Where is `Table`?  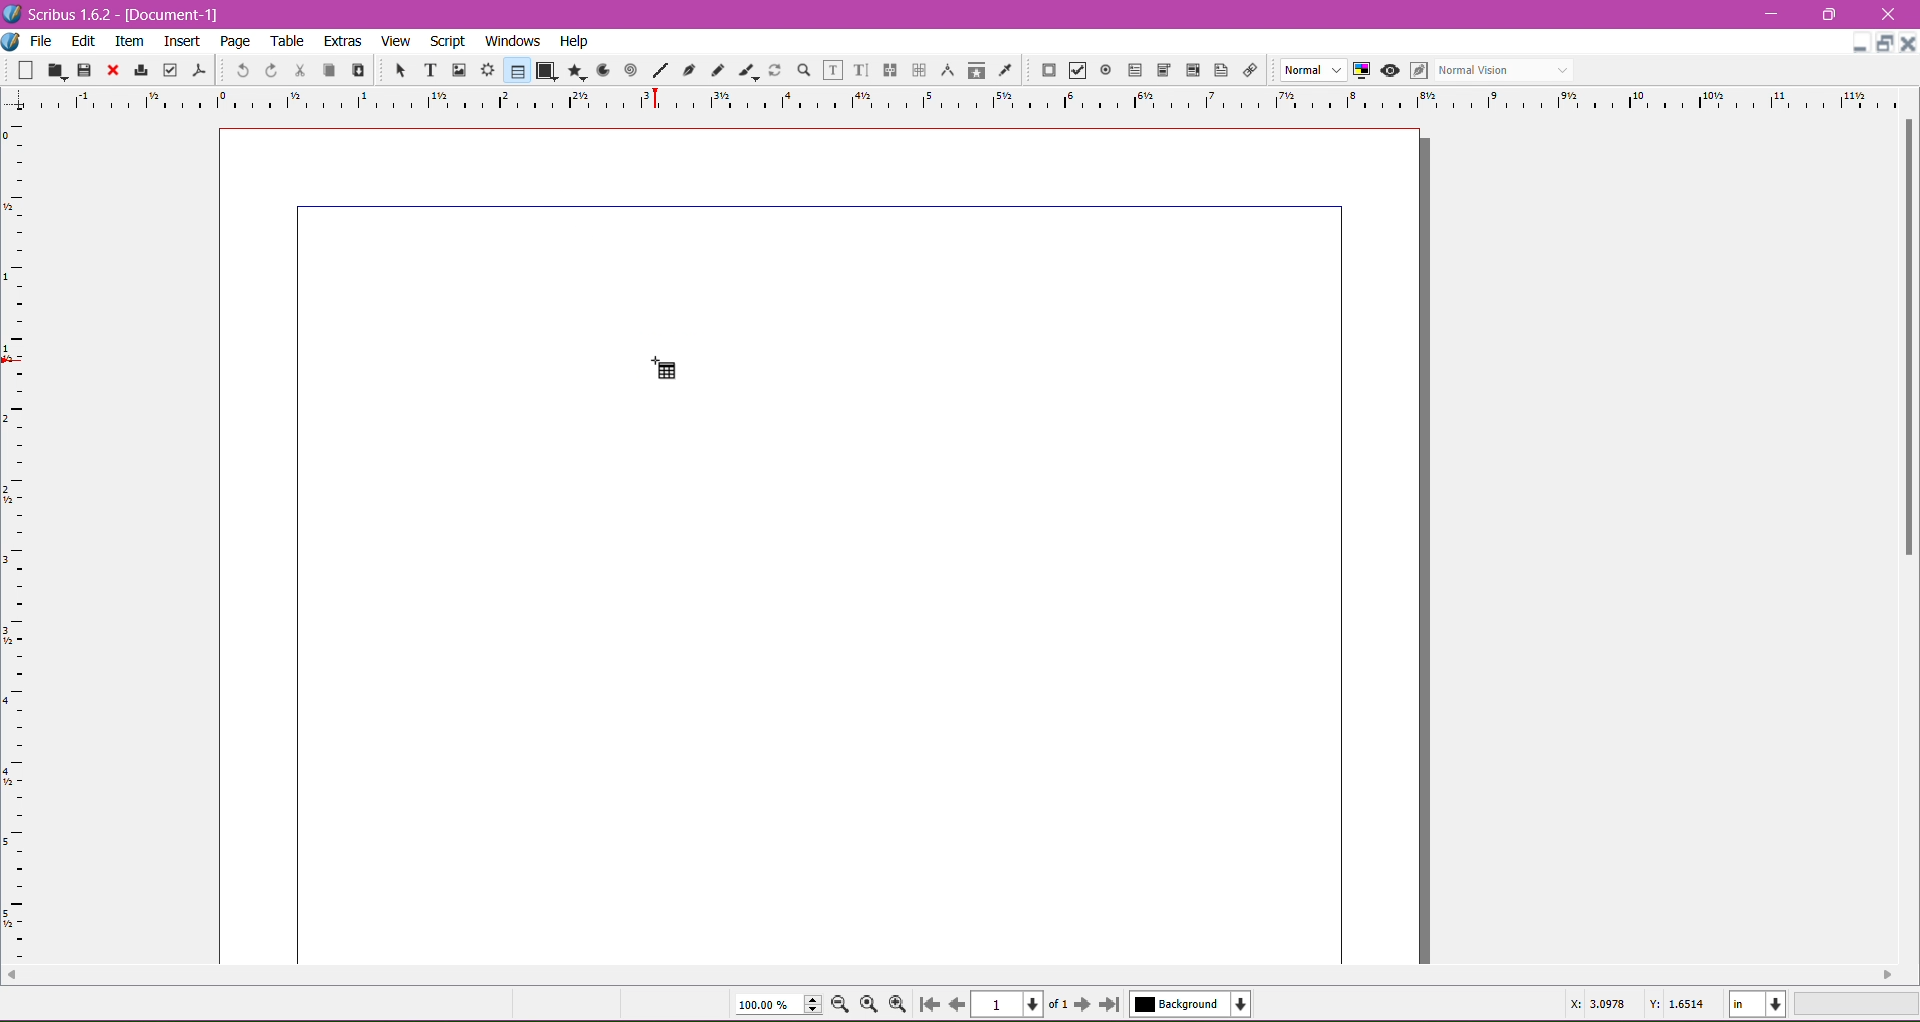 Table is located at coordinates (289, 41).